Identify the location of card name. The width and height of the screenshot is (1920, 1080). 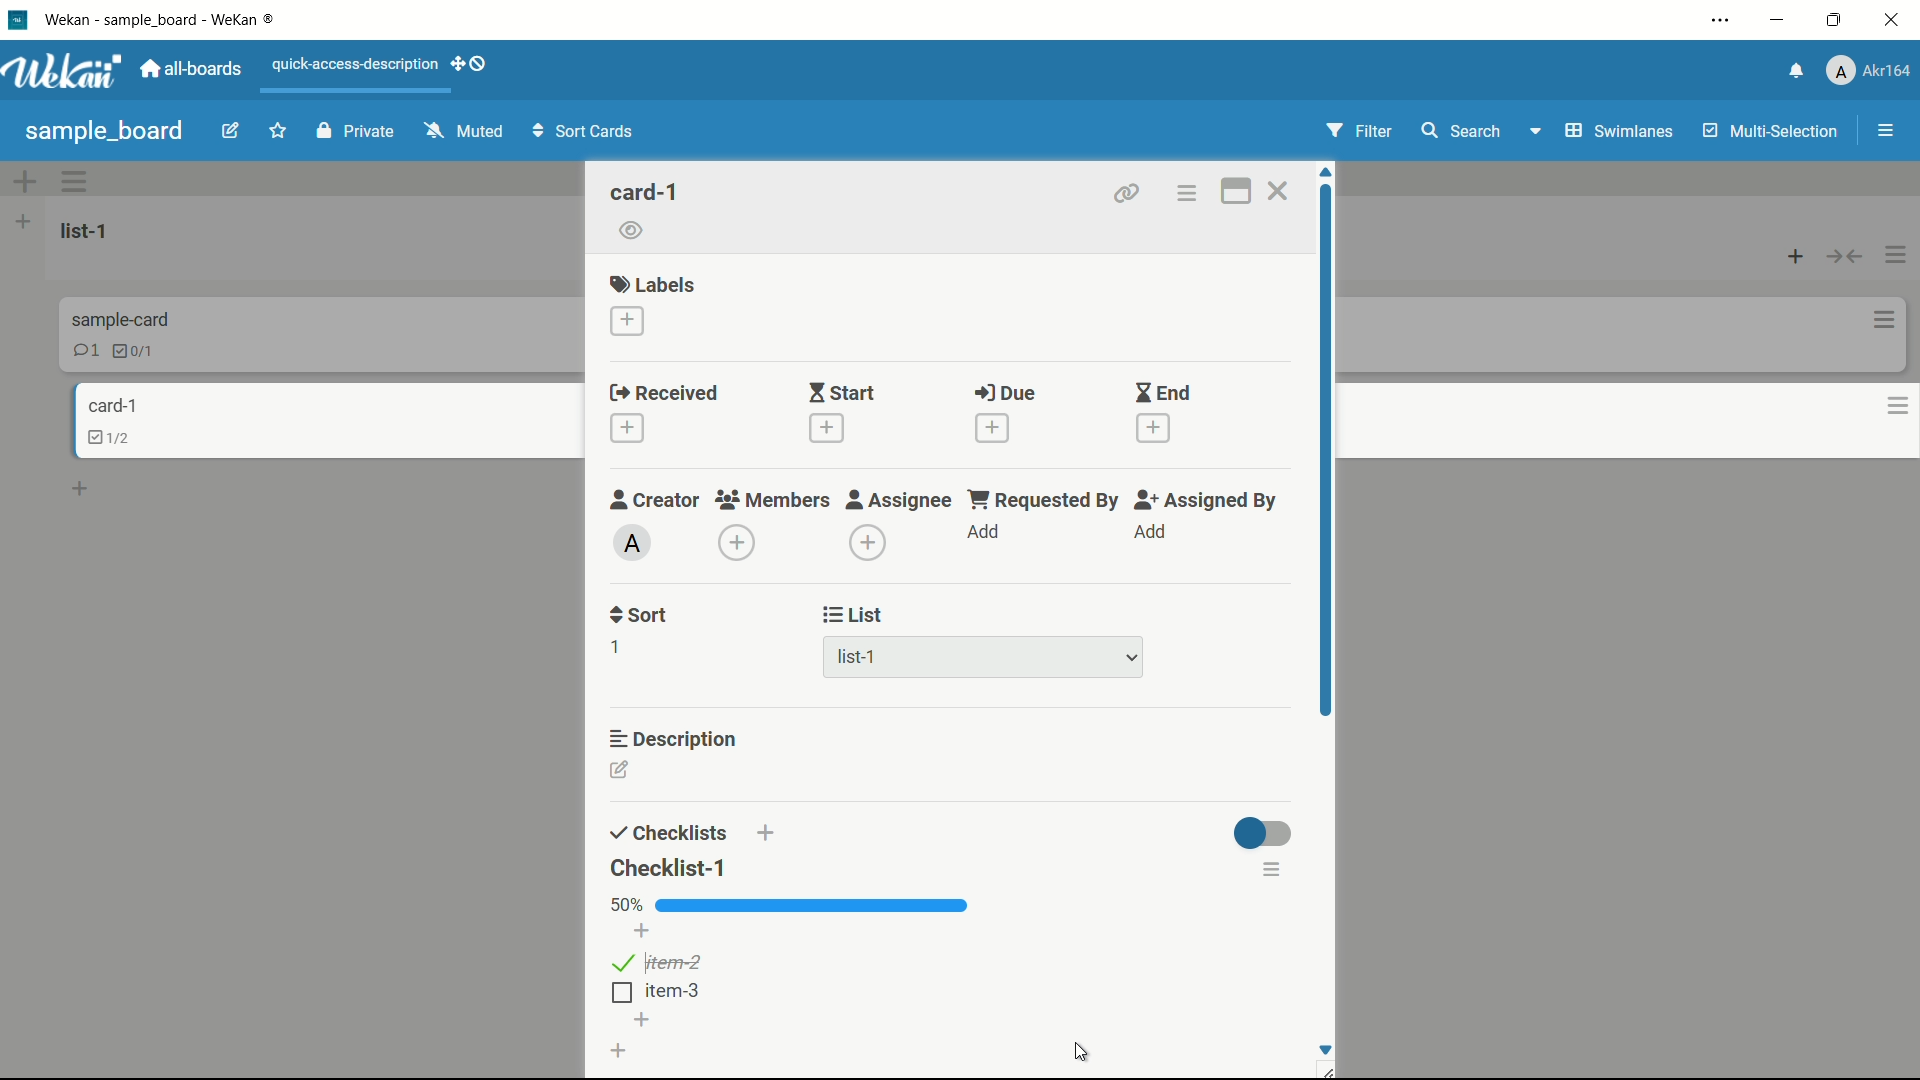
(644, 193).